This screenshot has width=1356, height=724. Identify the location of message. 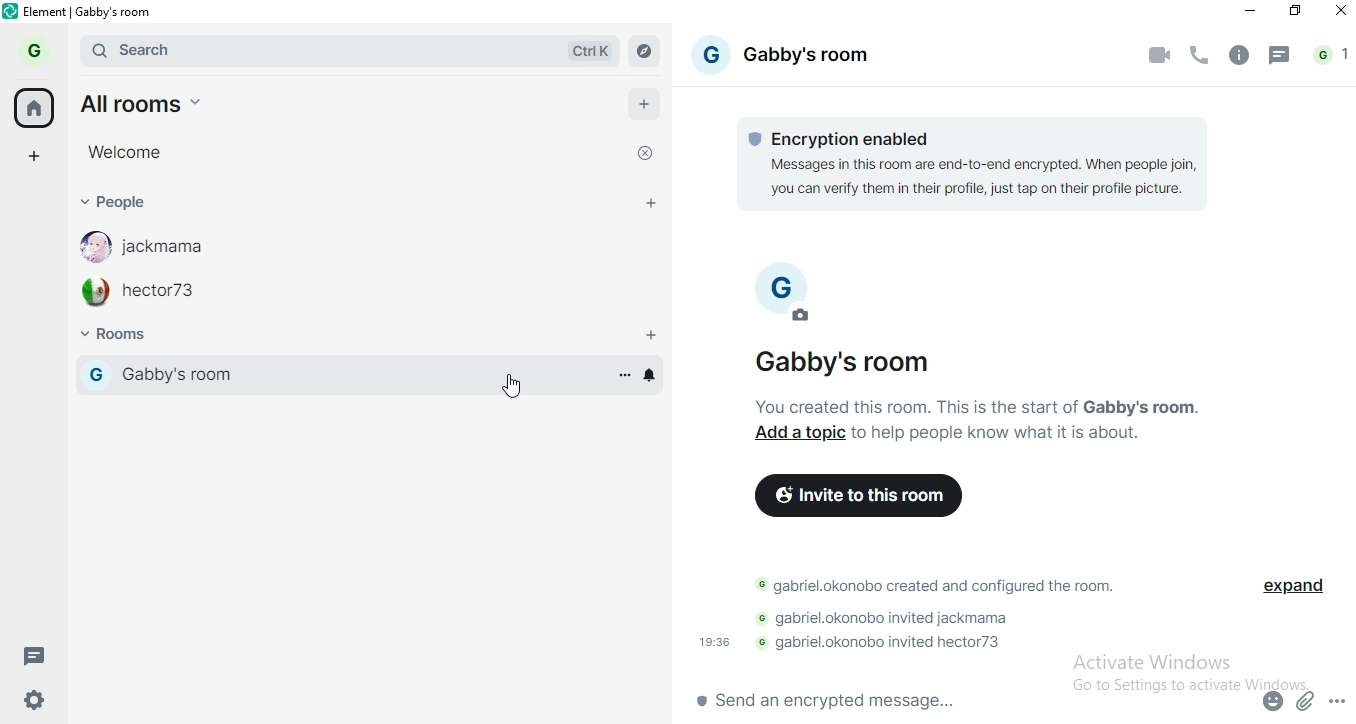
(1282, 57).